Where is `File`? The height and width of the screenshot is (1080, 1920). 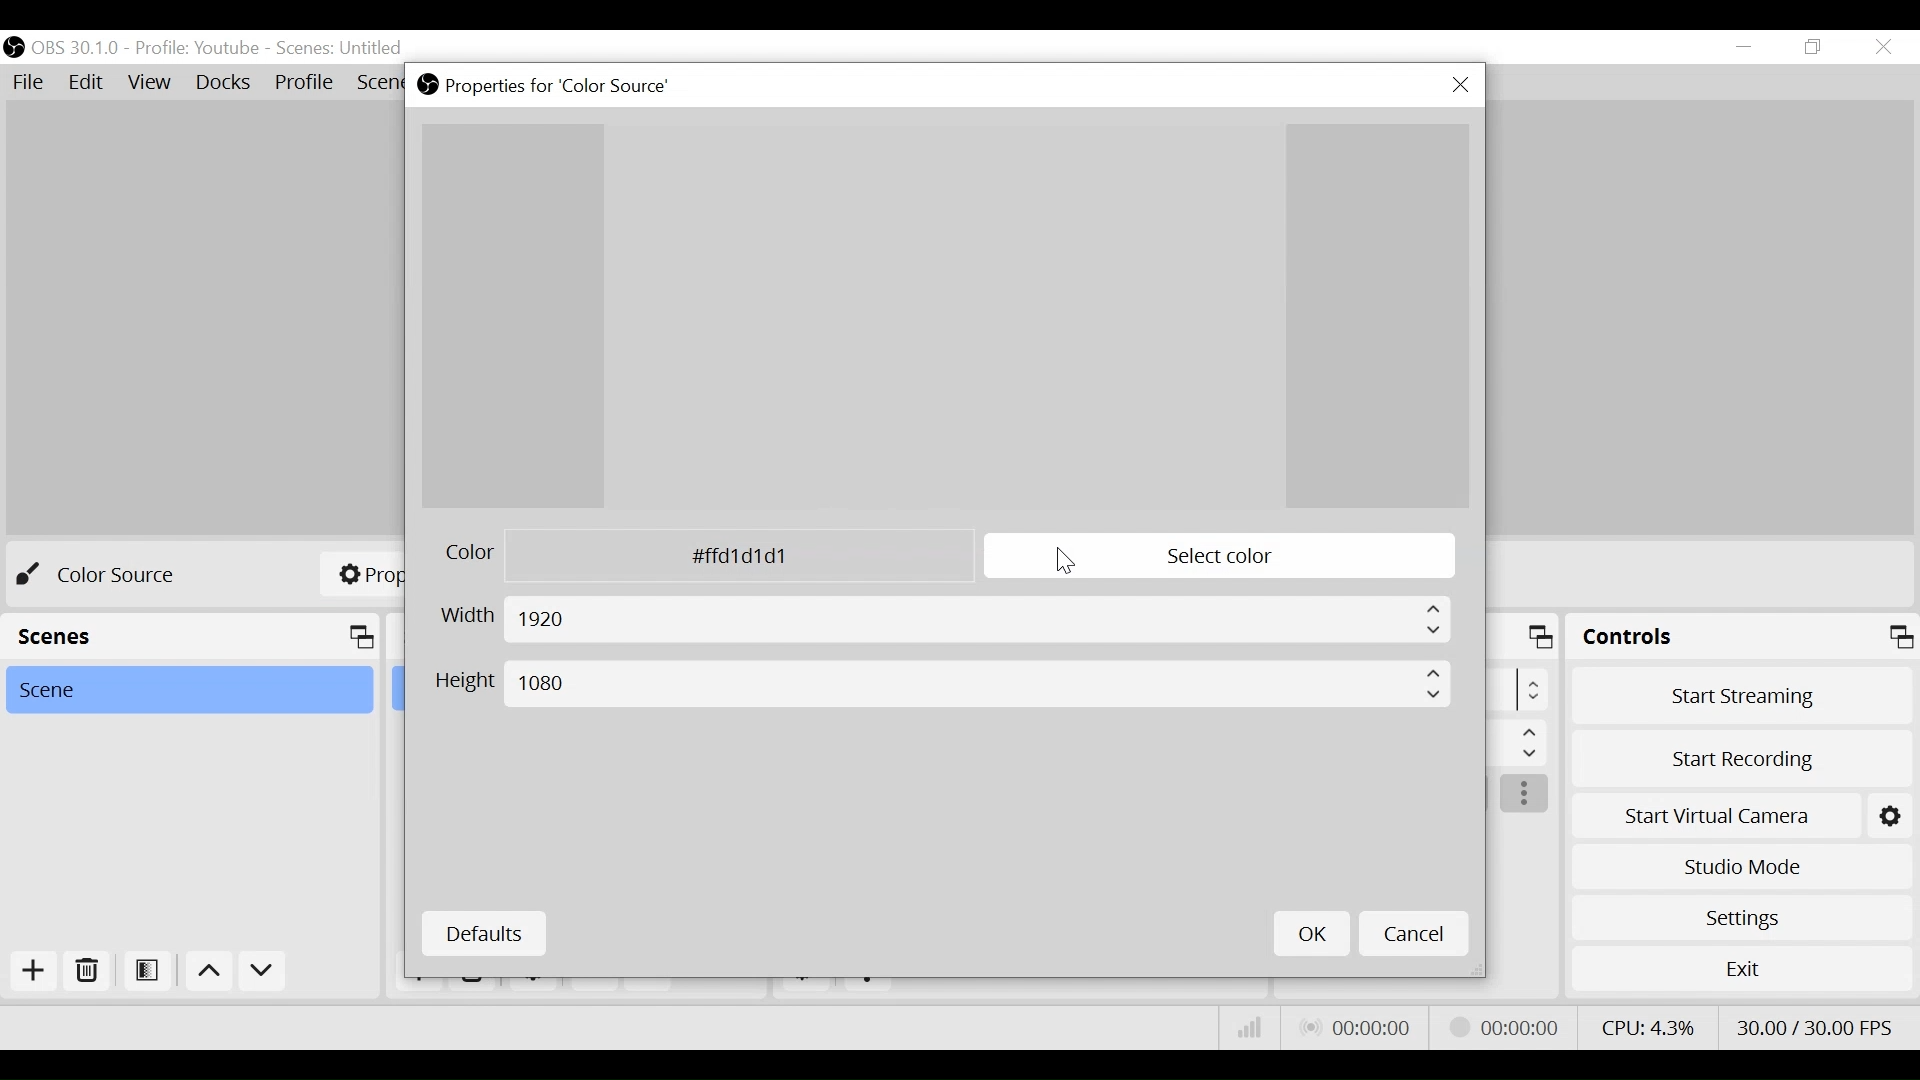
File is located at coordinates (27, 81).